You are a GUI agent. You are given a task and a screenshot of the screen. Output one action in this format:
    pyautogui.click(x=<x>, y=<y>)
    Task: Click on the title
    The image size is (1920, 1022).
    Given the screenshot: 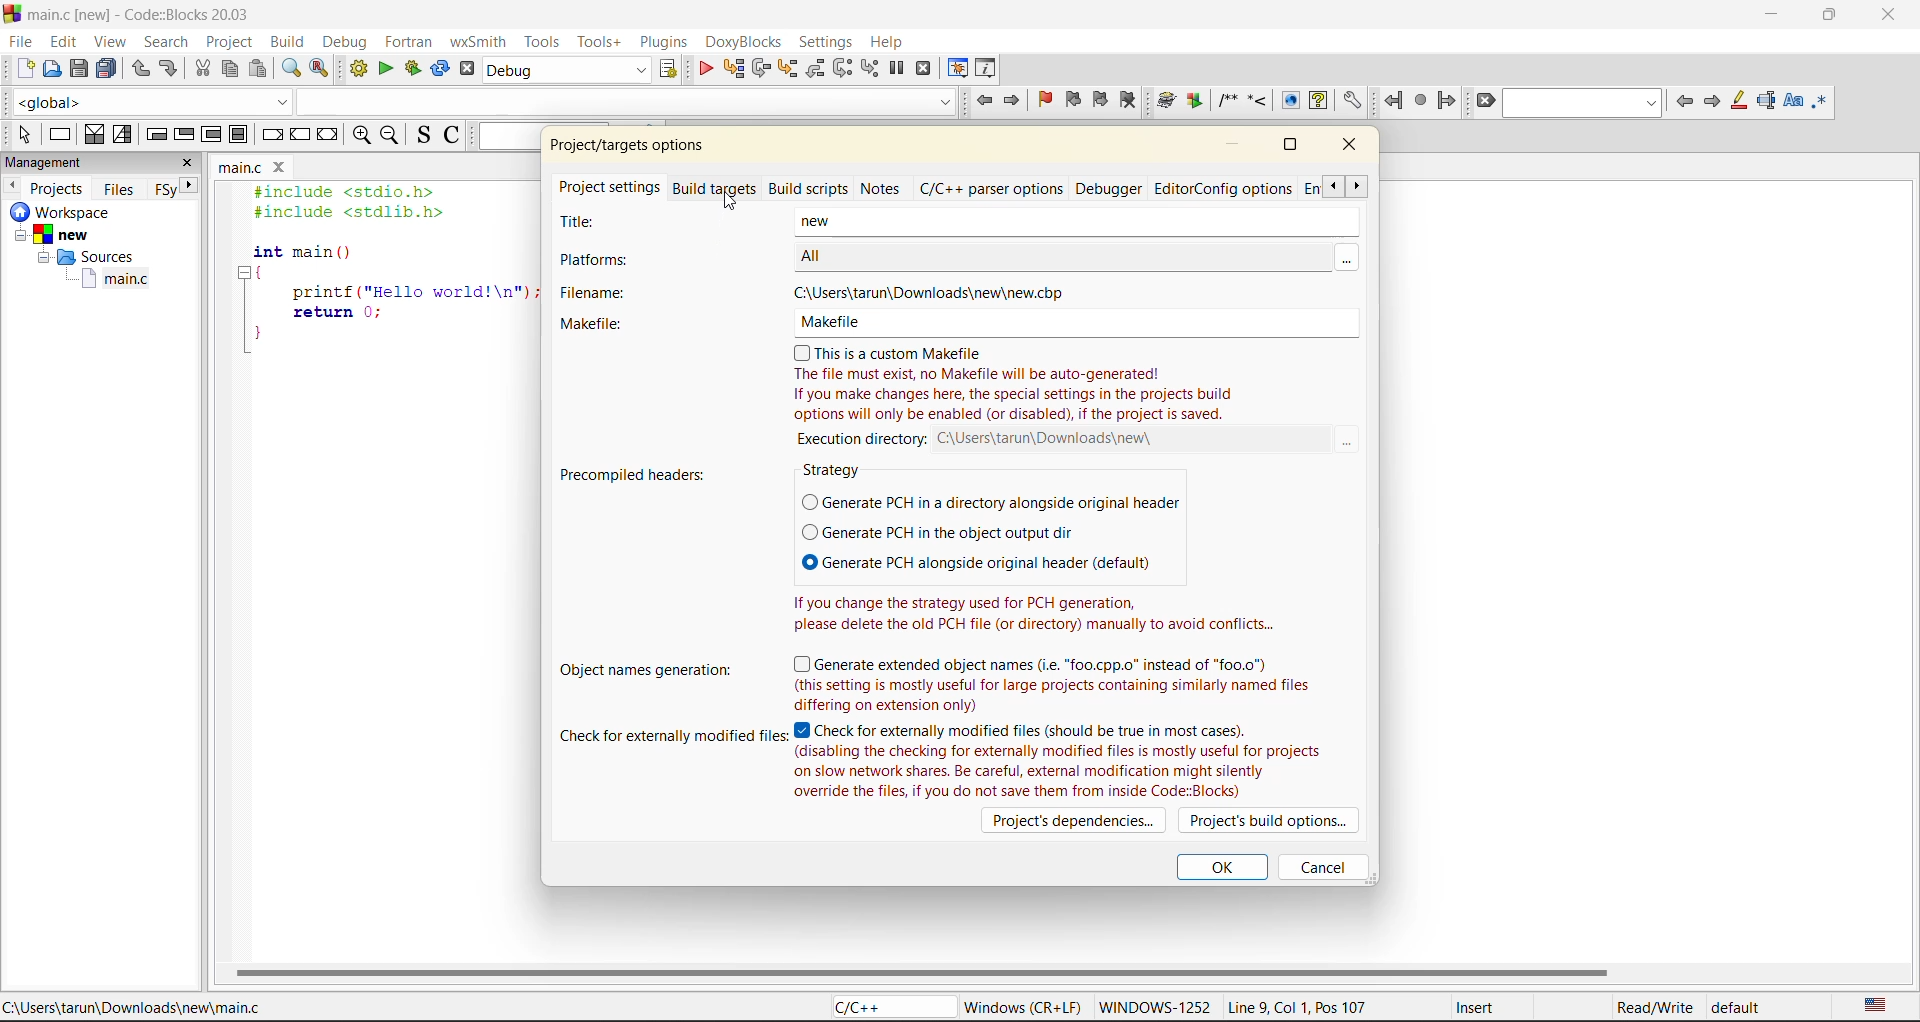 What is the action you would take?
    pyautogui.click(x=594, y=227)
    